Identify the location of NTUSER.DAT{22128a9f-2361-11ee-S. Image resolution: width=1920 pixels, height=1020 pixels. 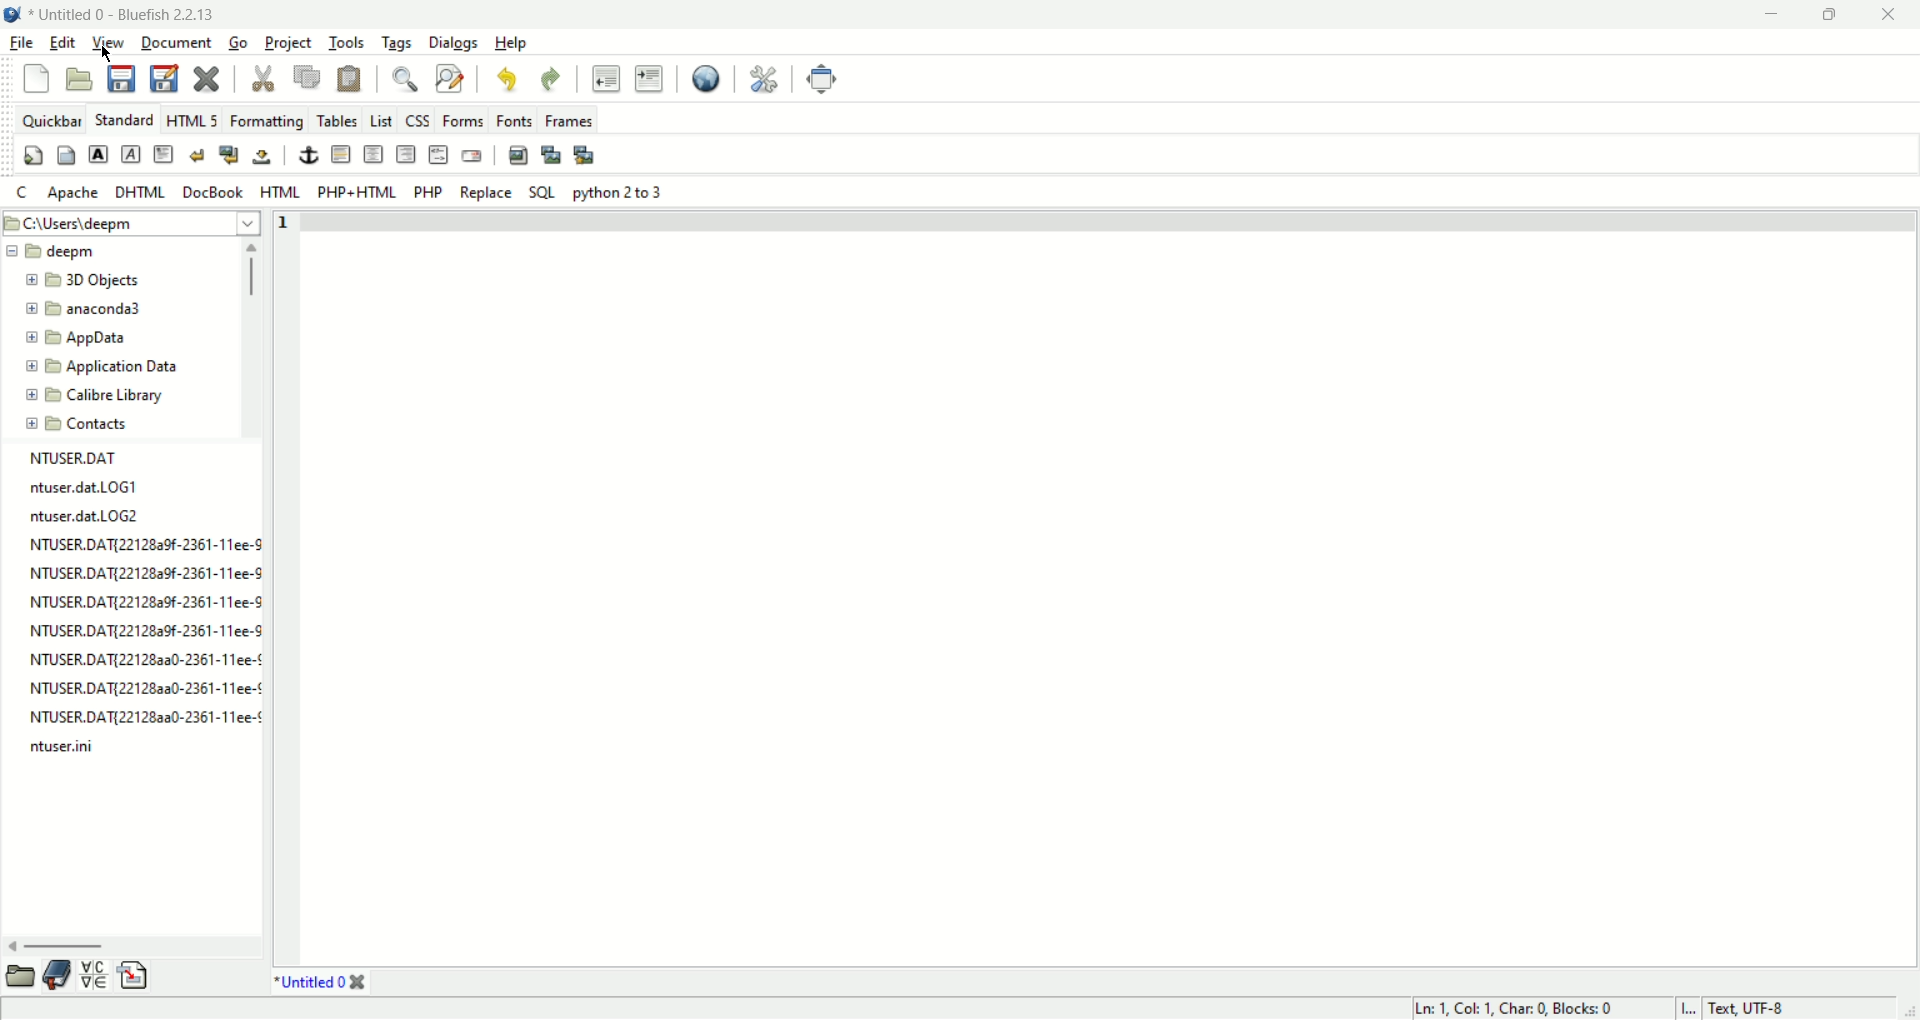
(145, 634).